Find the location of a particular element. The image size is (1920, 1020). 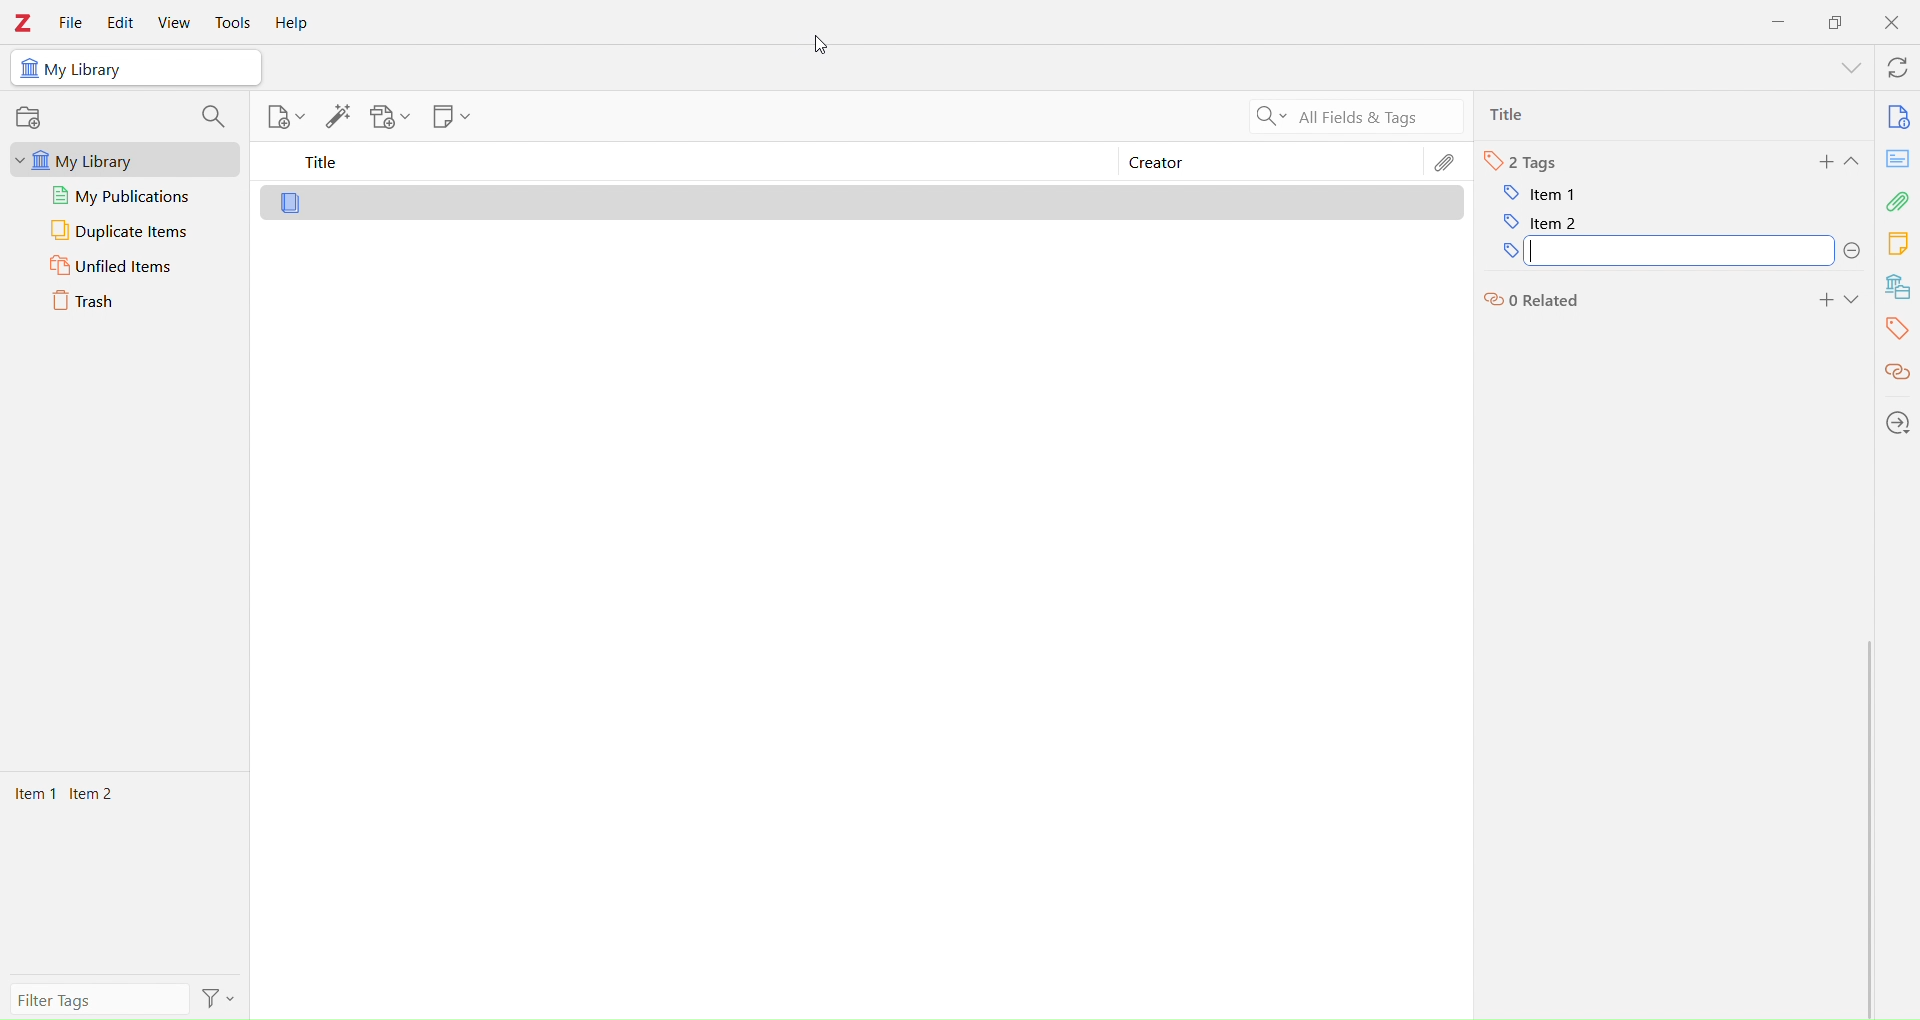

Duplicate is located at coordinates (1840, 22).